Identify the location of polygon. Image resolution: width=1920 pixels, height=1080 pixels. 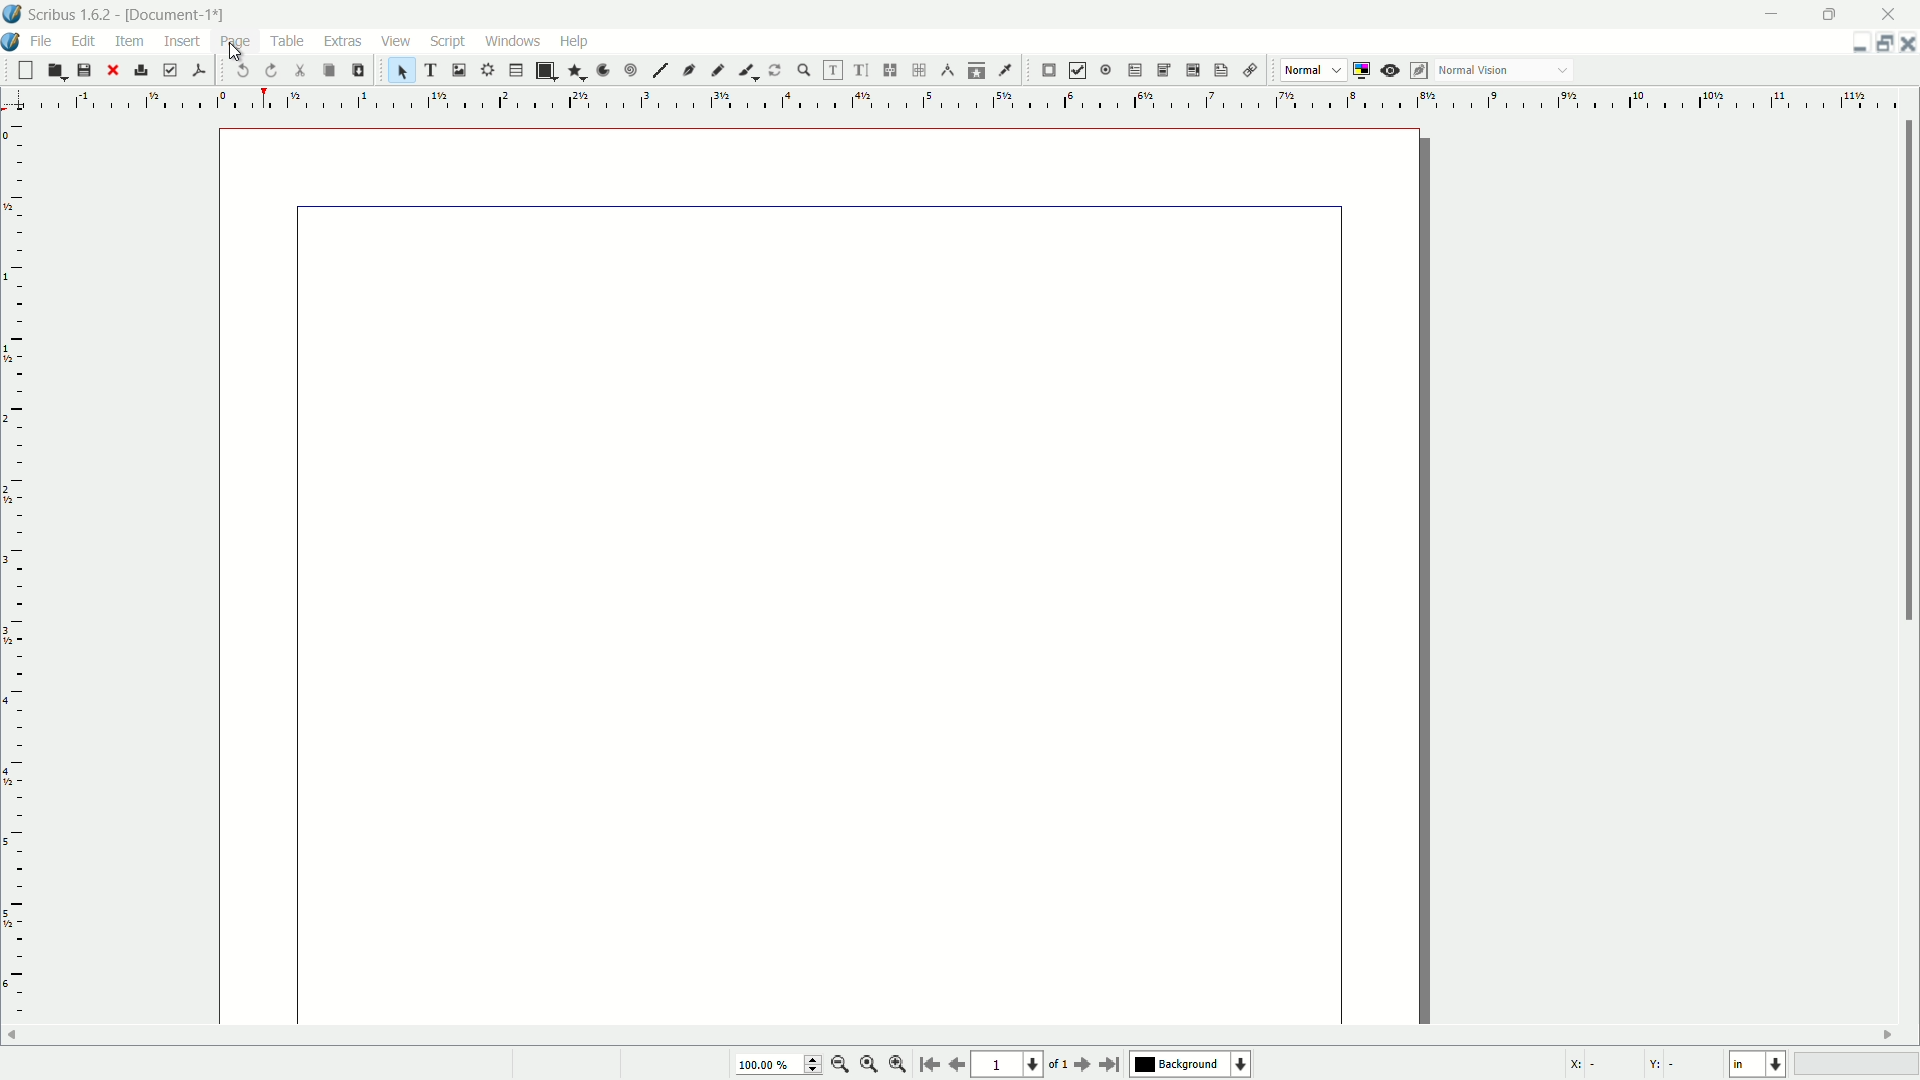
(576, 72).